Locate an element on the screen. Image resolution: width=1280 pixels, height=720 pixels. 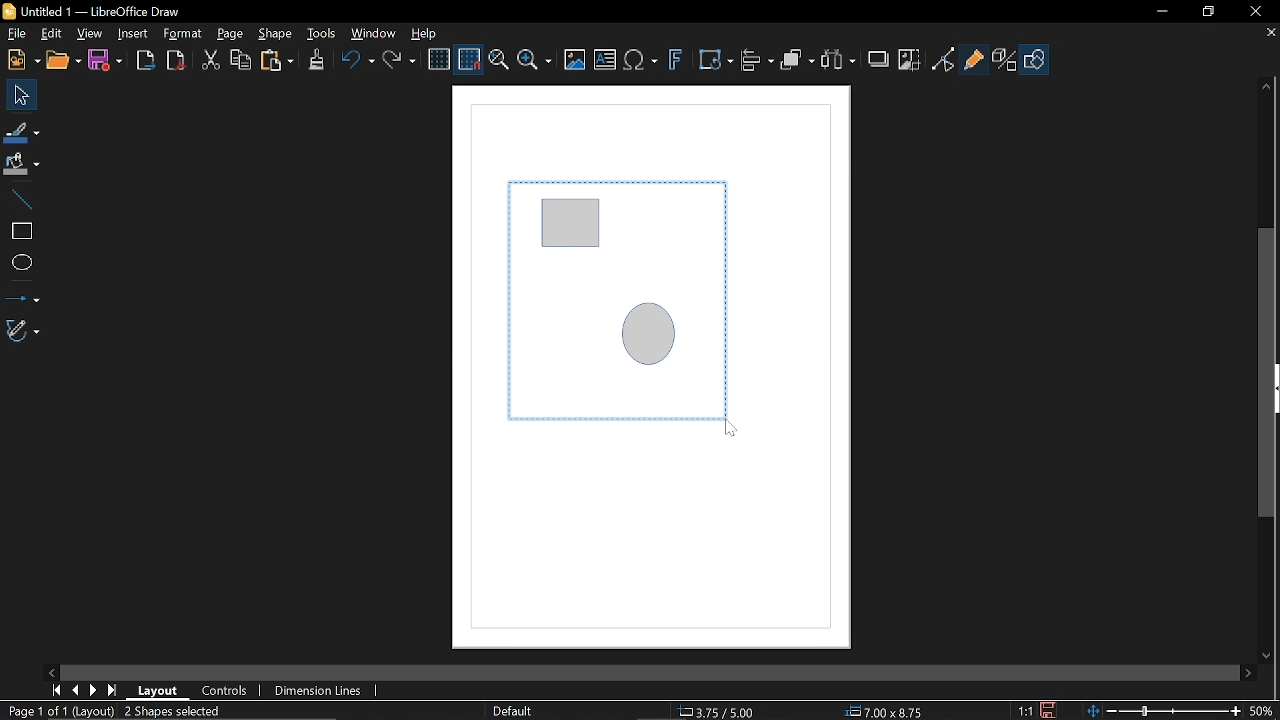
Close is located at coordinates (1258, 11).